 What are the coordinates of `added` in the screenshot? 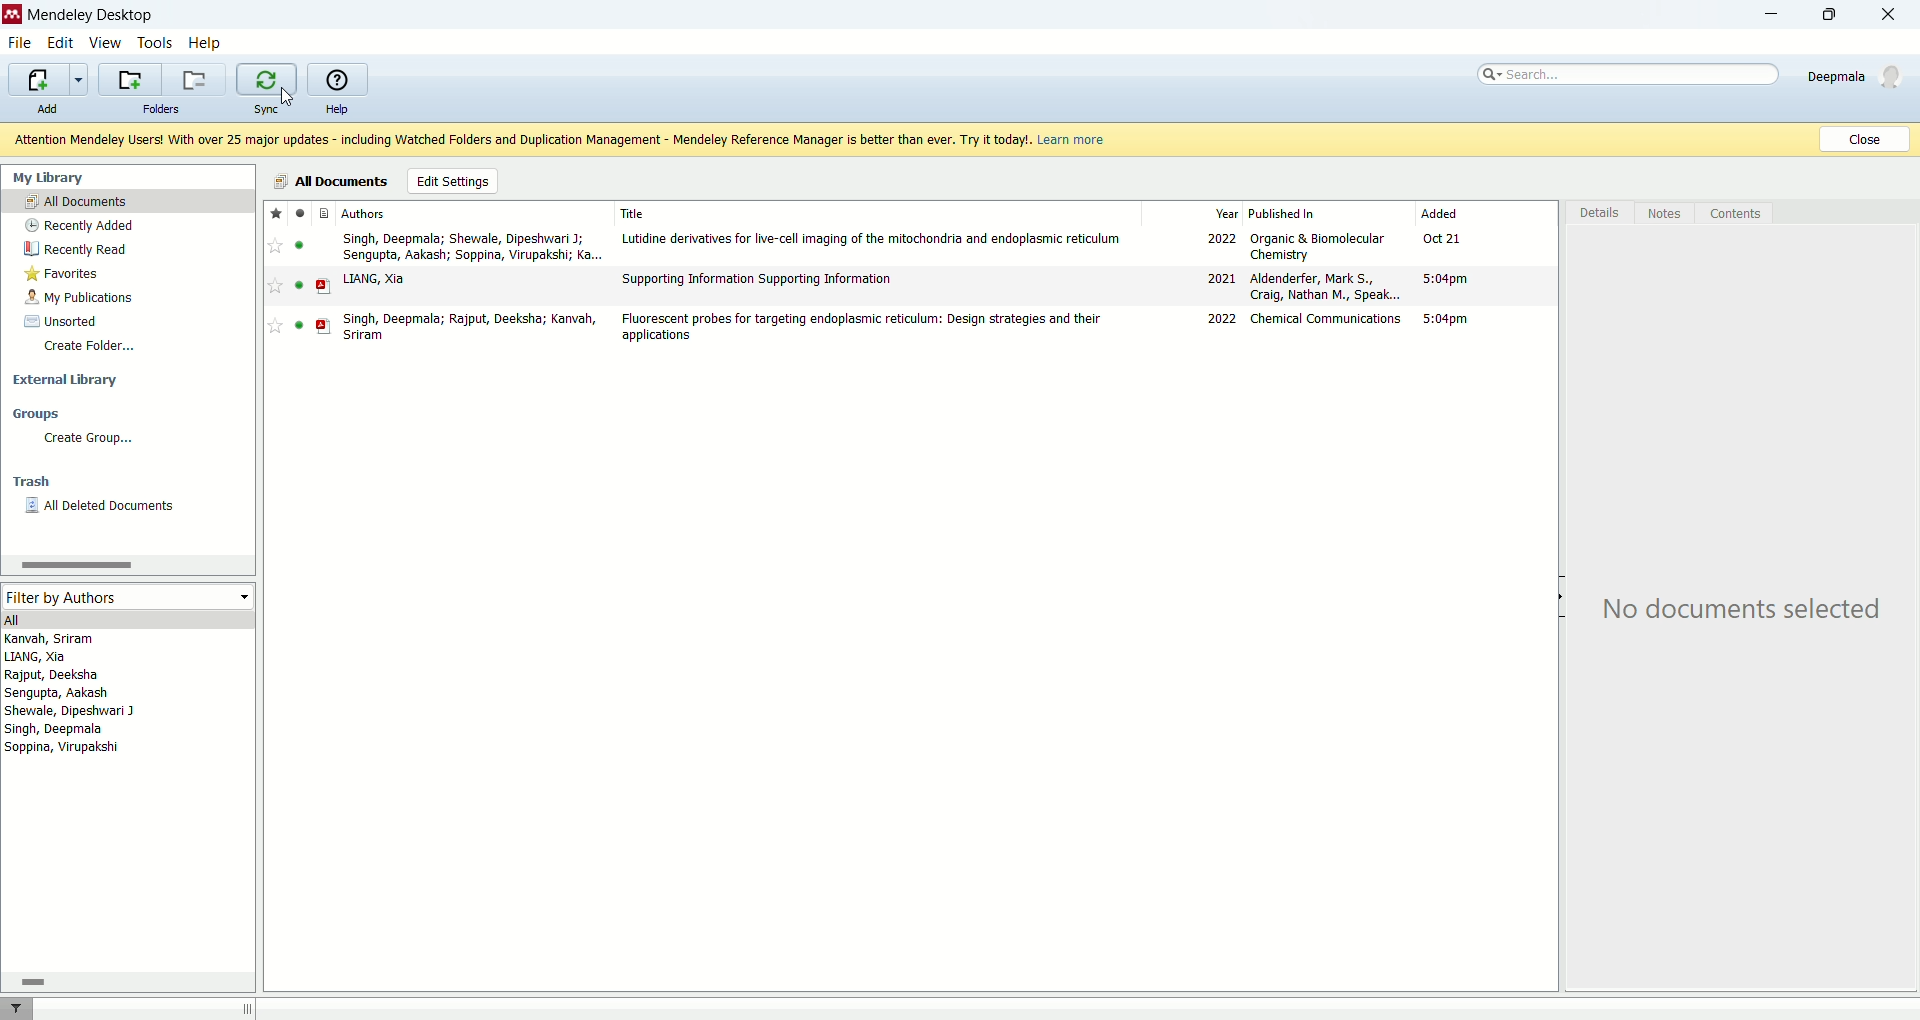 It's located at (1486, 214).